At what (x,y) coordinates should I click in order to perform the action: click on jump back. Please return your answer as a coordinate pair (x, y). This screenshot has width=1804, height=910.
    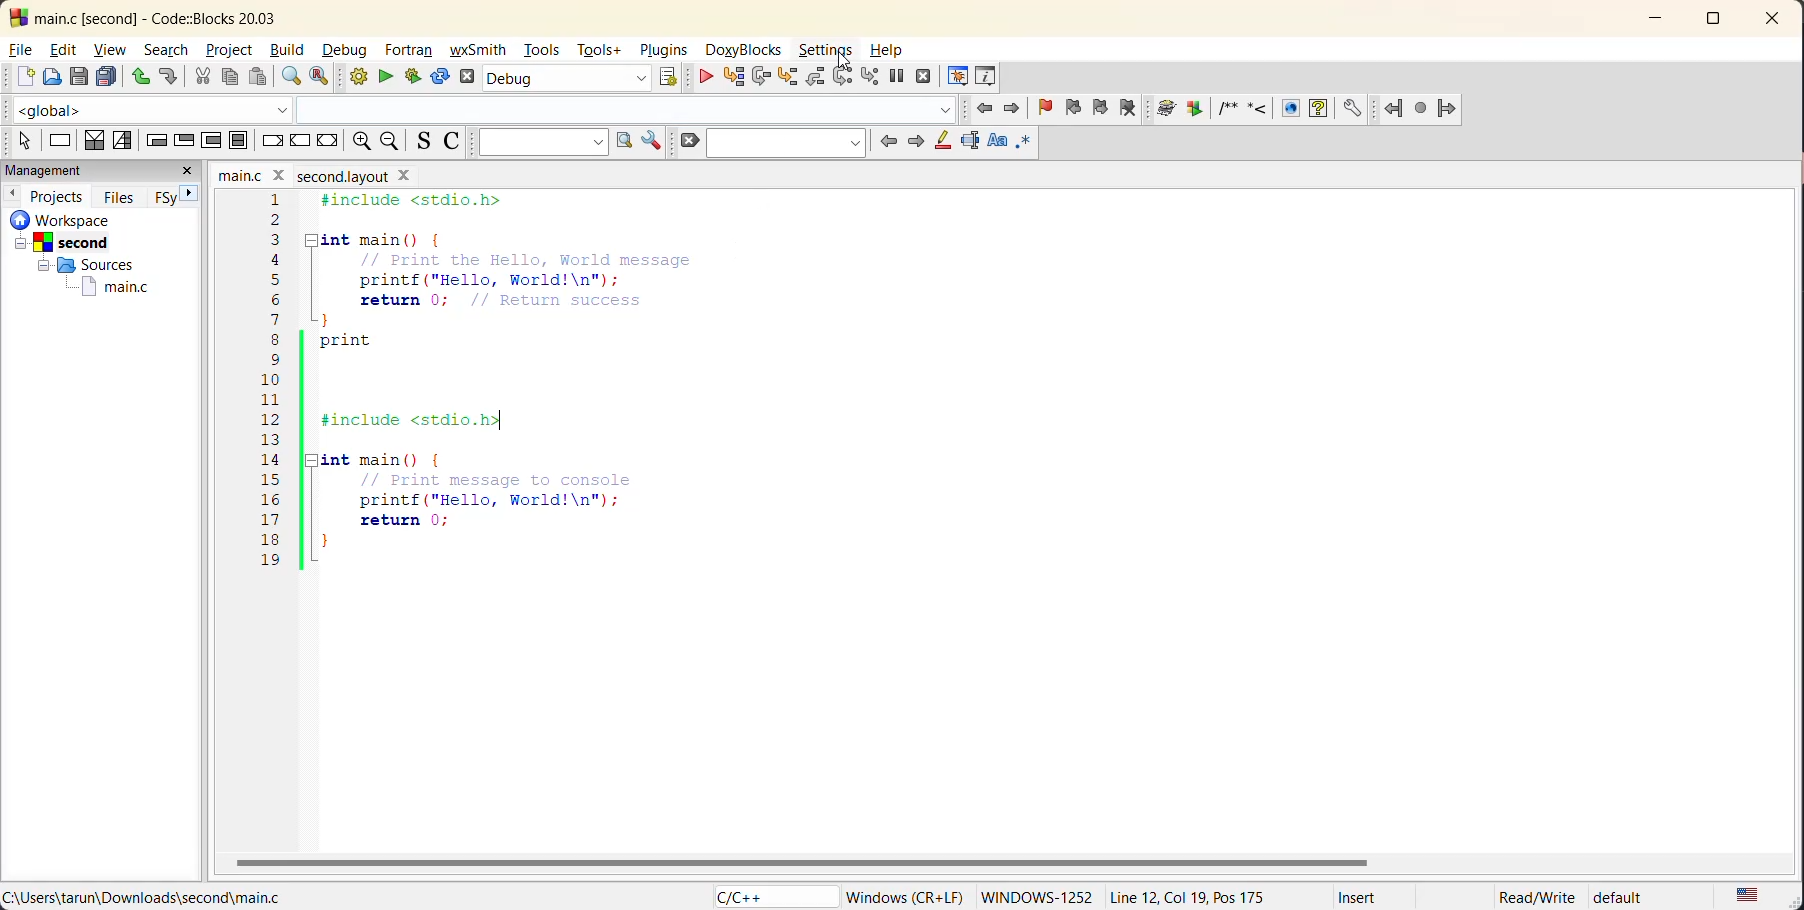
    Looking at the image, I should click on (984, 110).